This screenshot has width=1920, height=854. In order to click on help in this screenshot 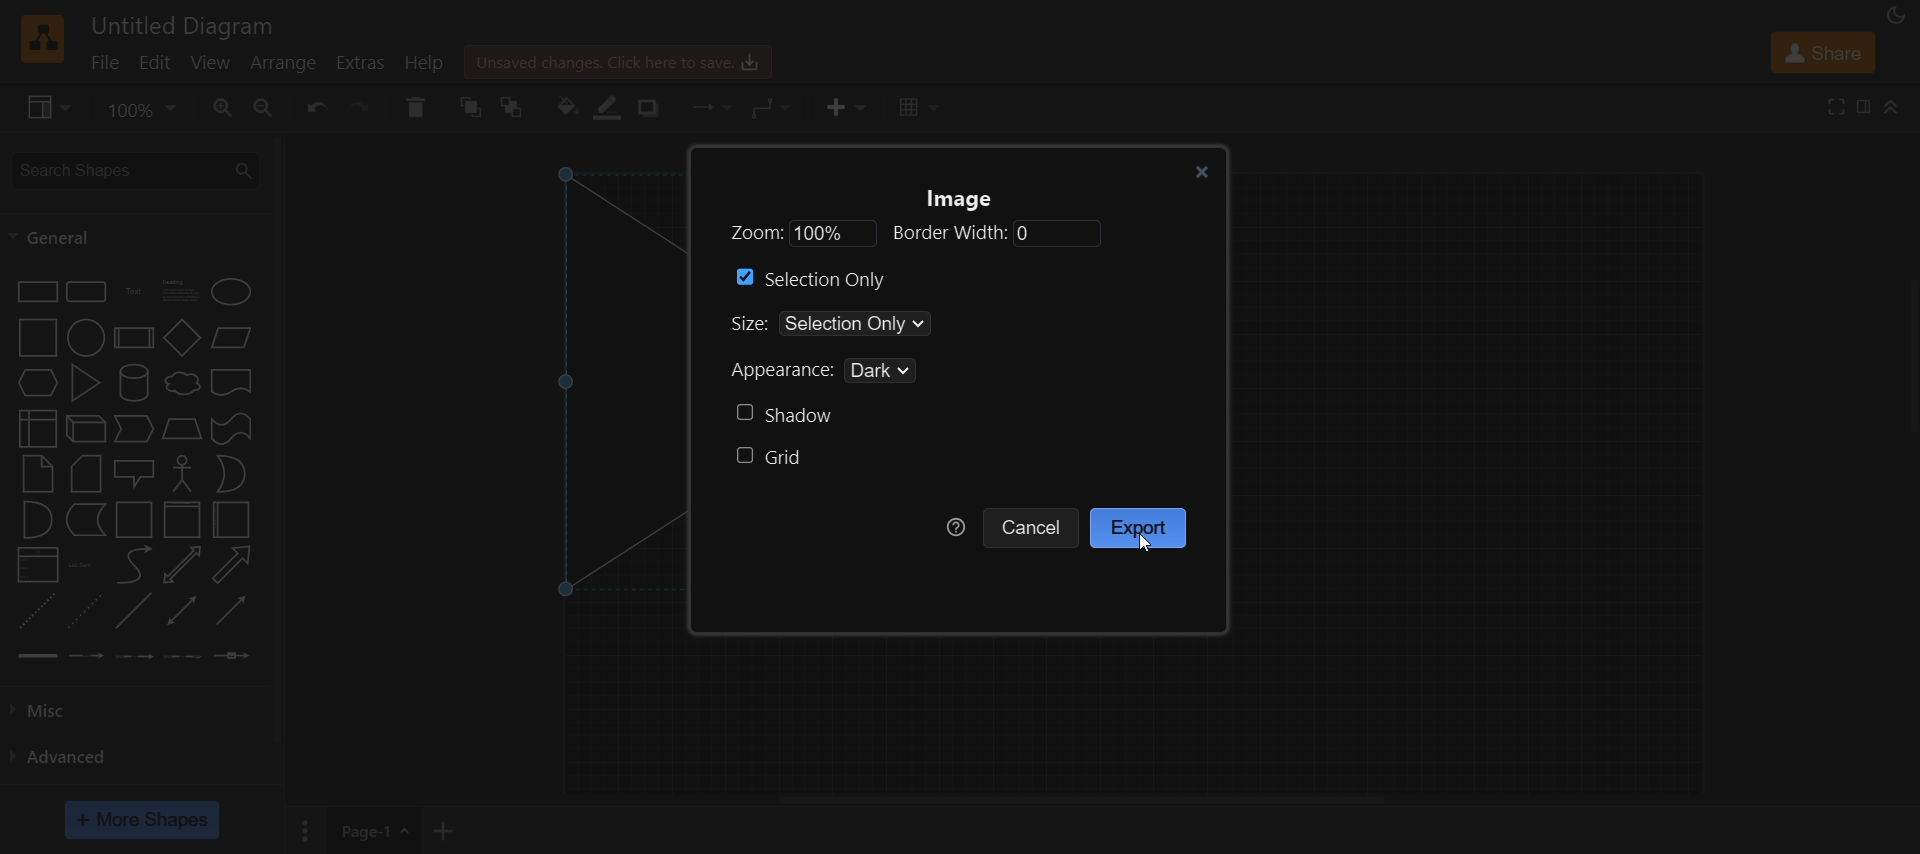, I will do `click(956, 527)`.